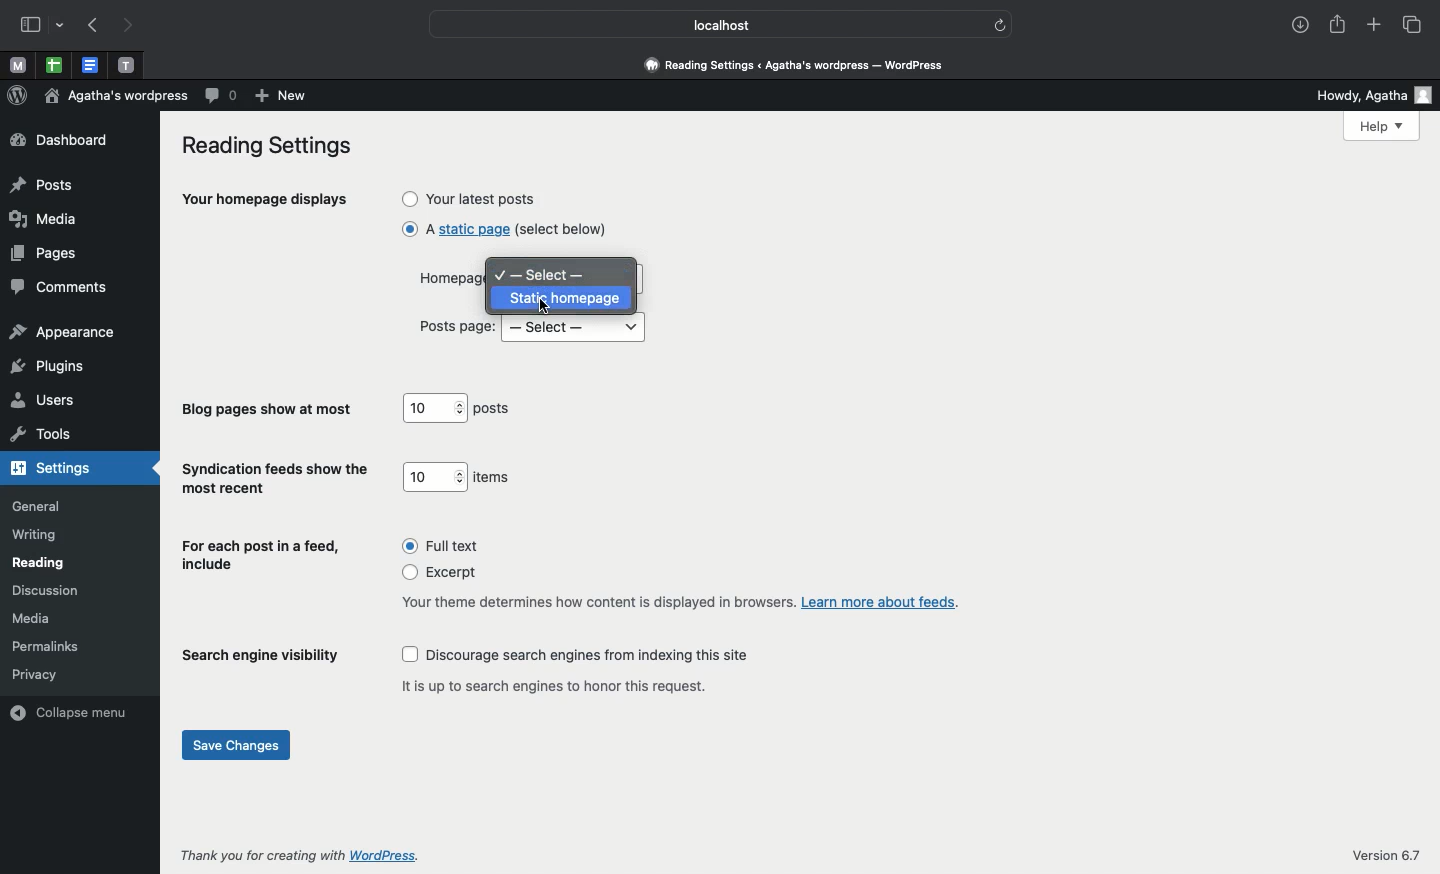  Describe the element at coordinates (57, 469) in the screenshot. I see `settings` at that location.